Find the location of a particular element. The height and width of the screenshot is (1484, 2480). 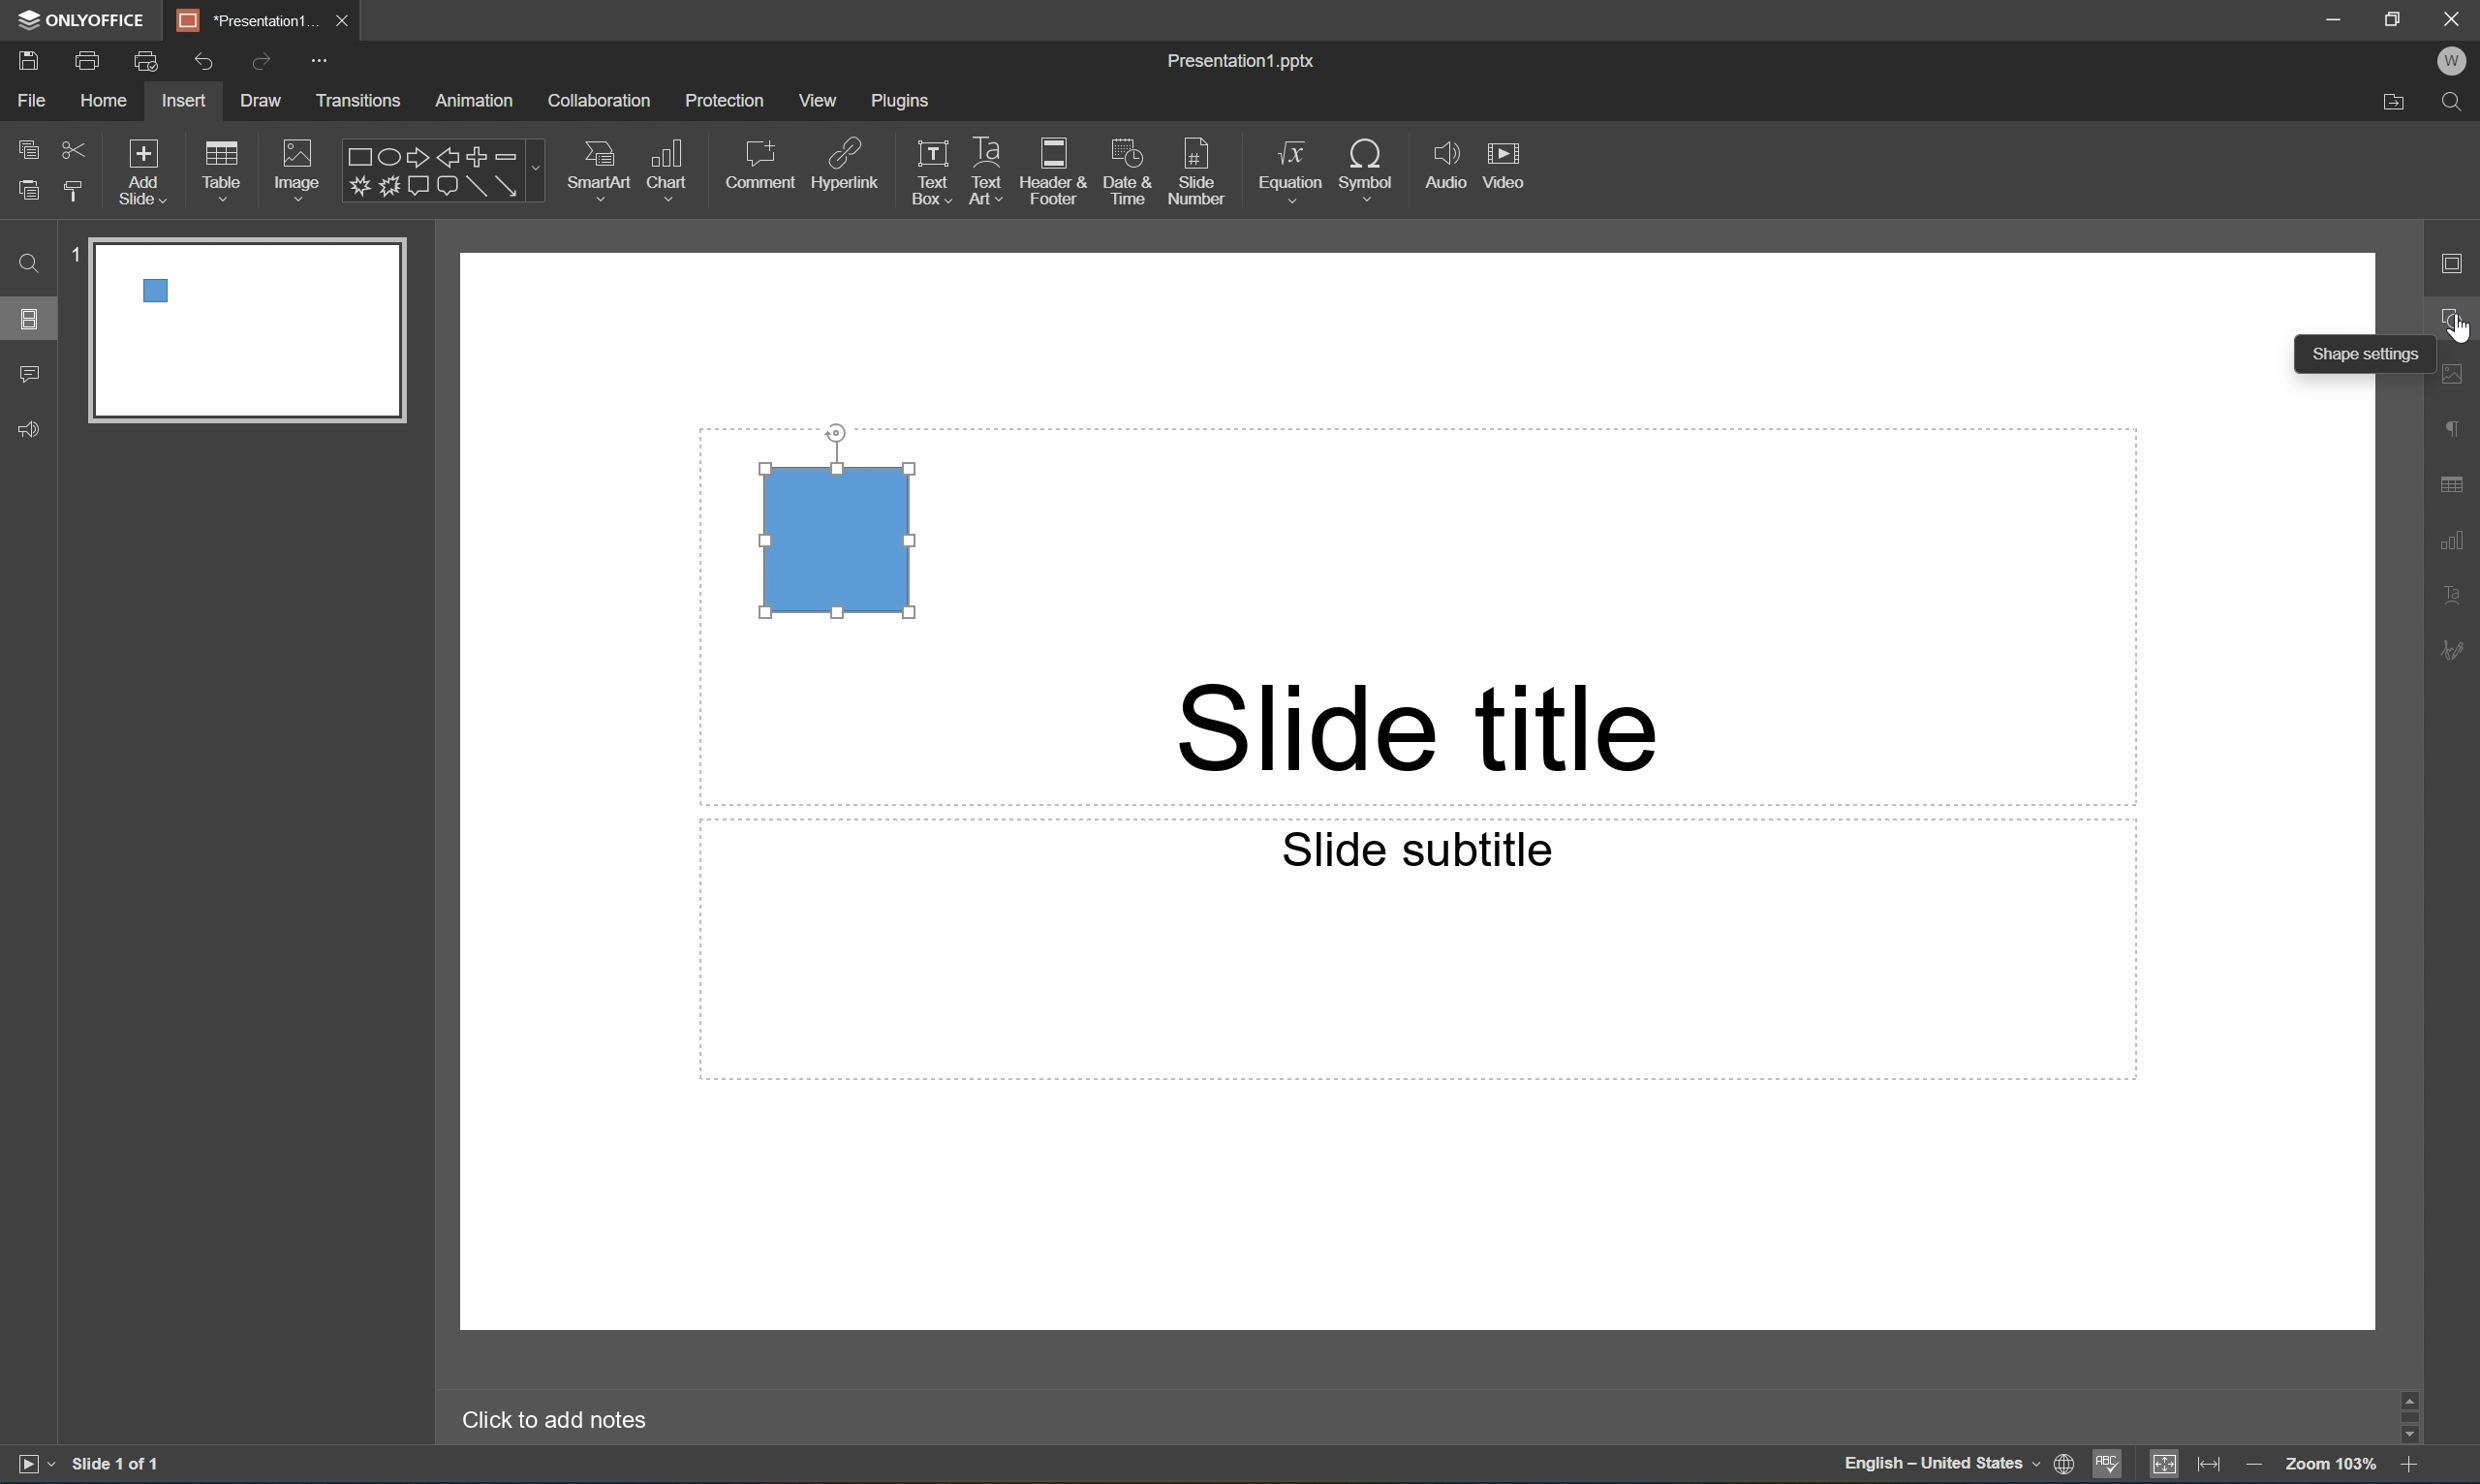

Feedback & Support is located at coordinates (31, 430).